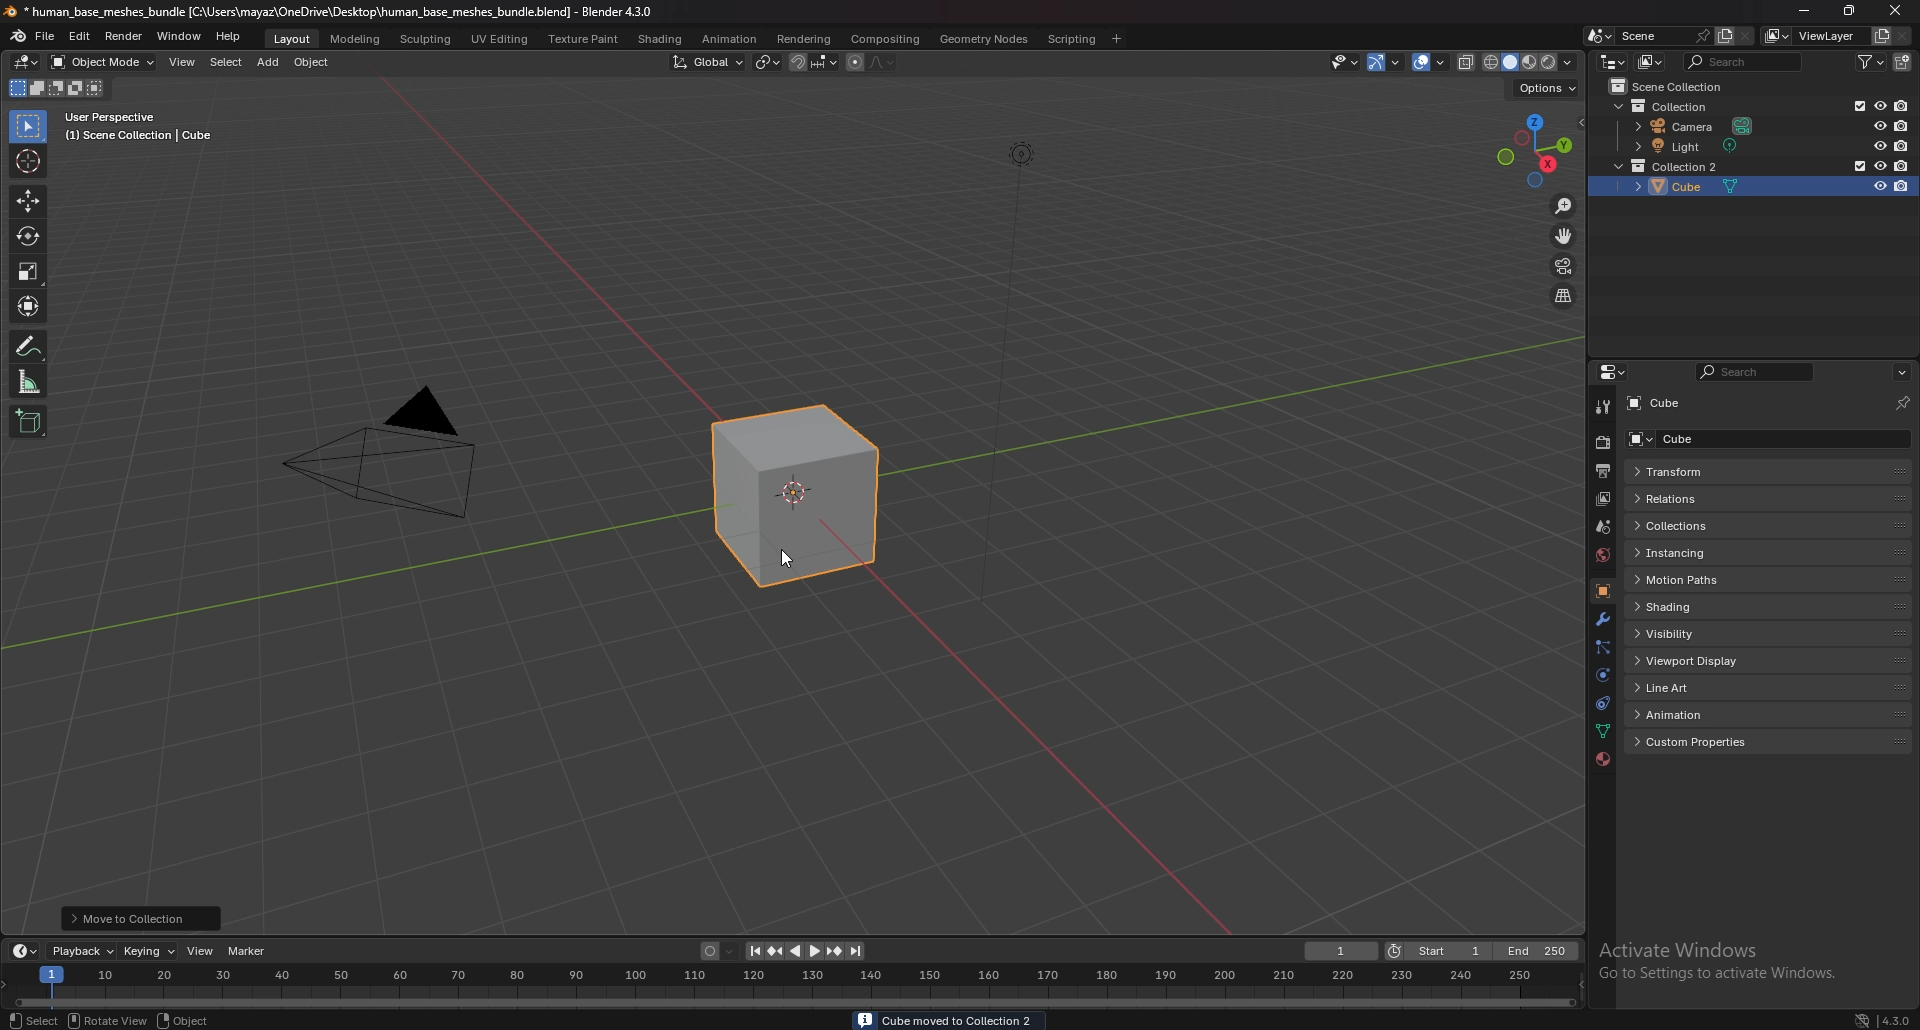 The image size is (1920, 1030). Describe the element at coordinates (1691, 634) in the screenshot. I see `visibility` at that location.